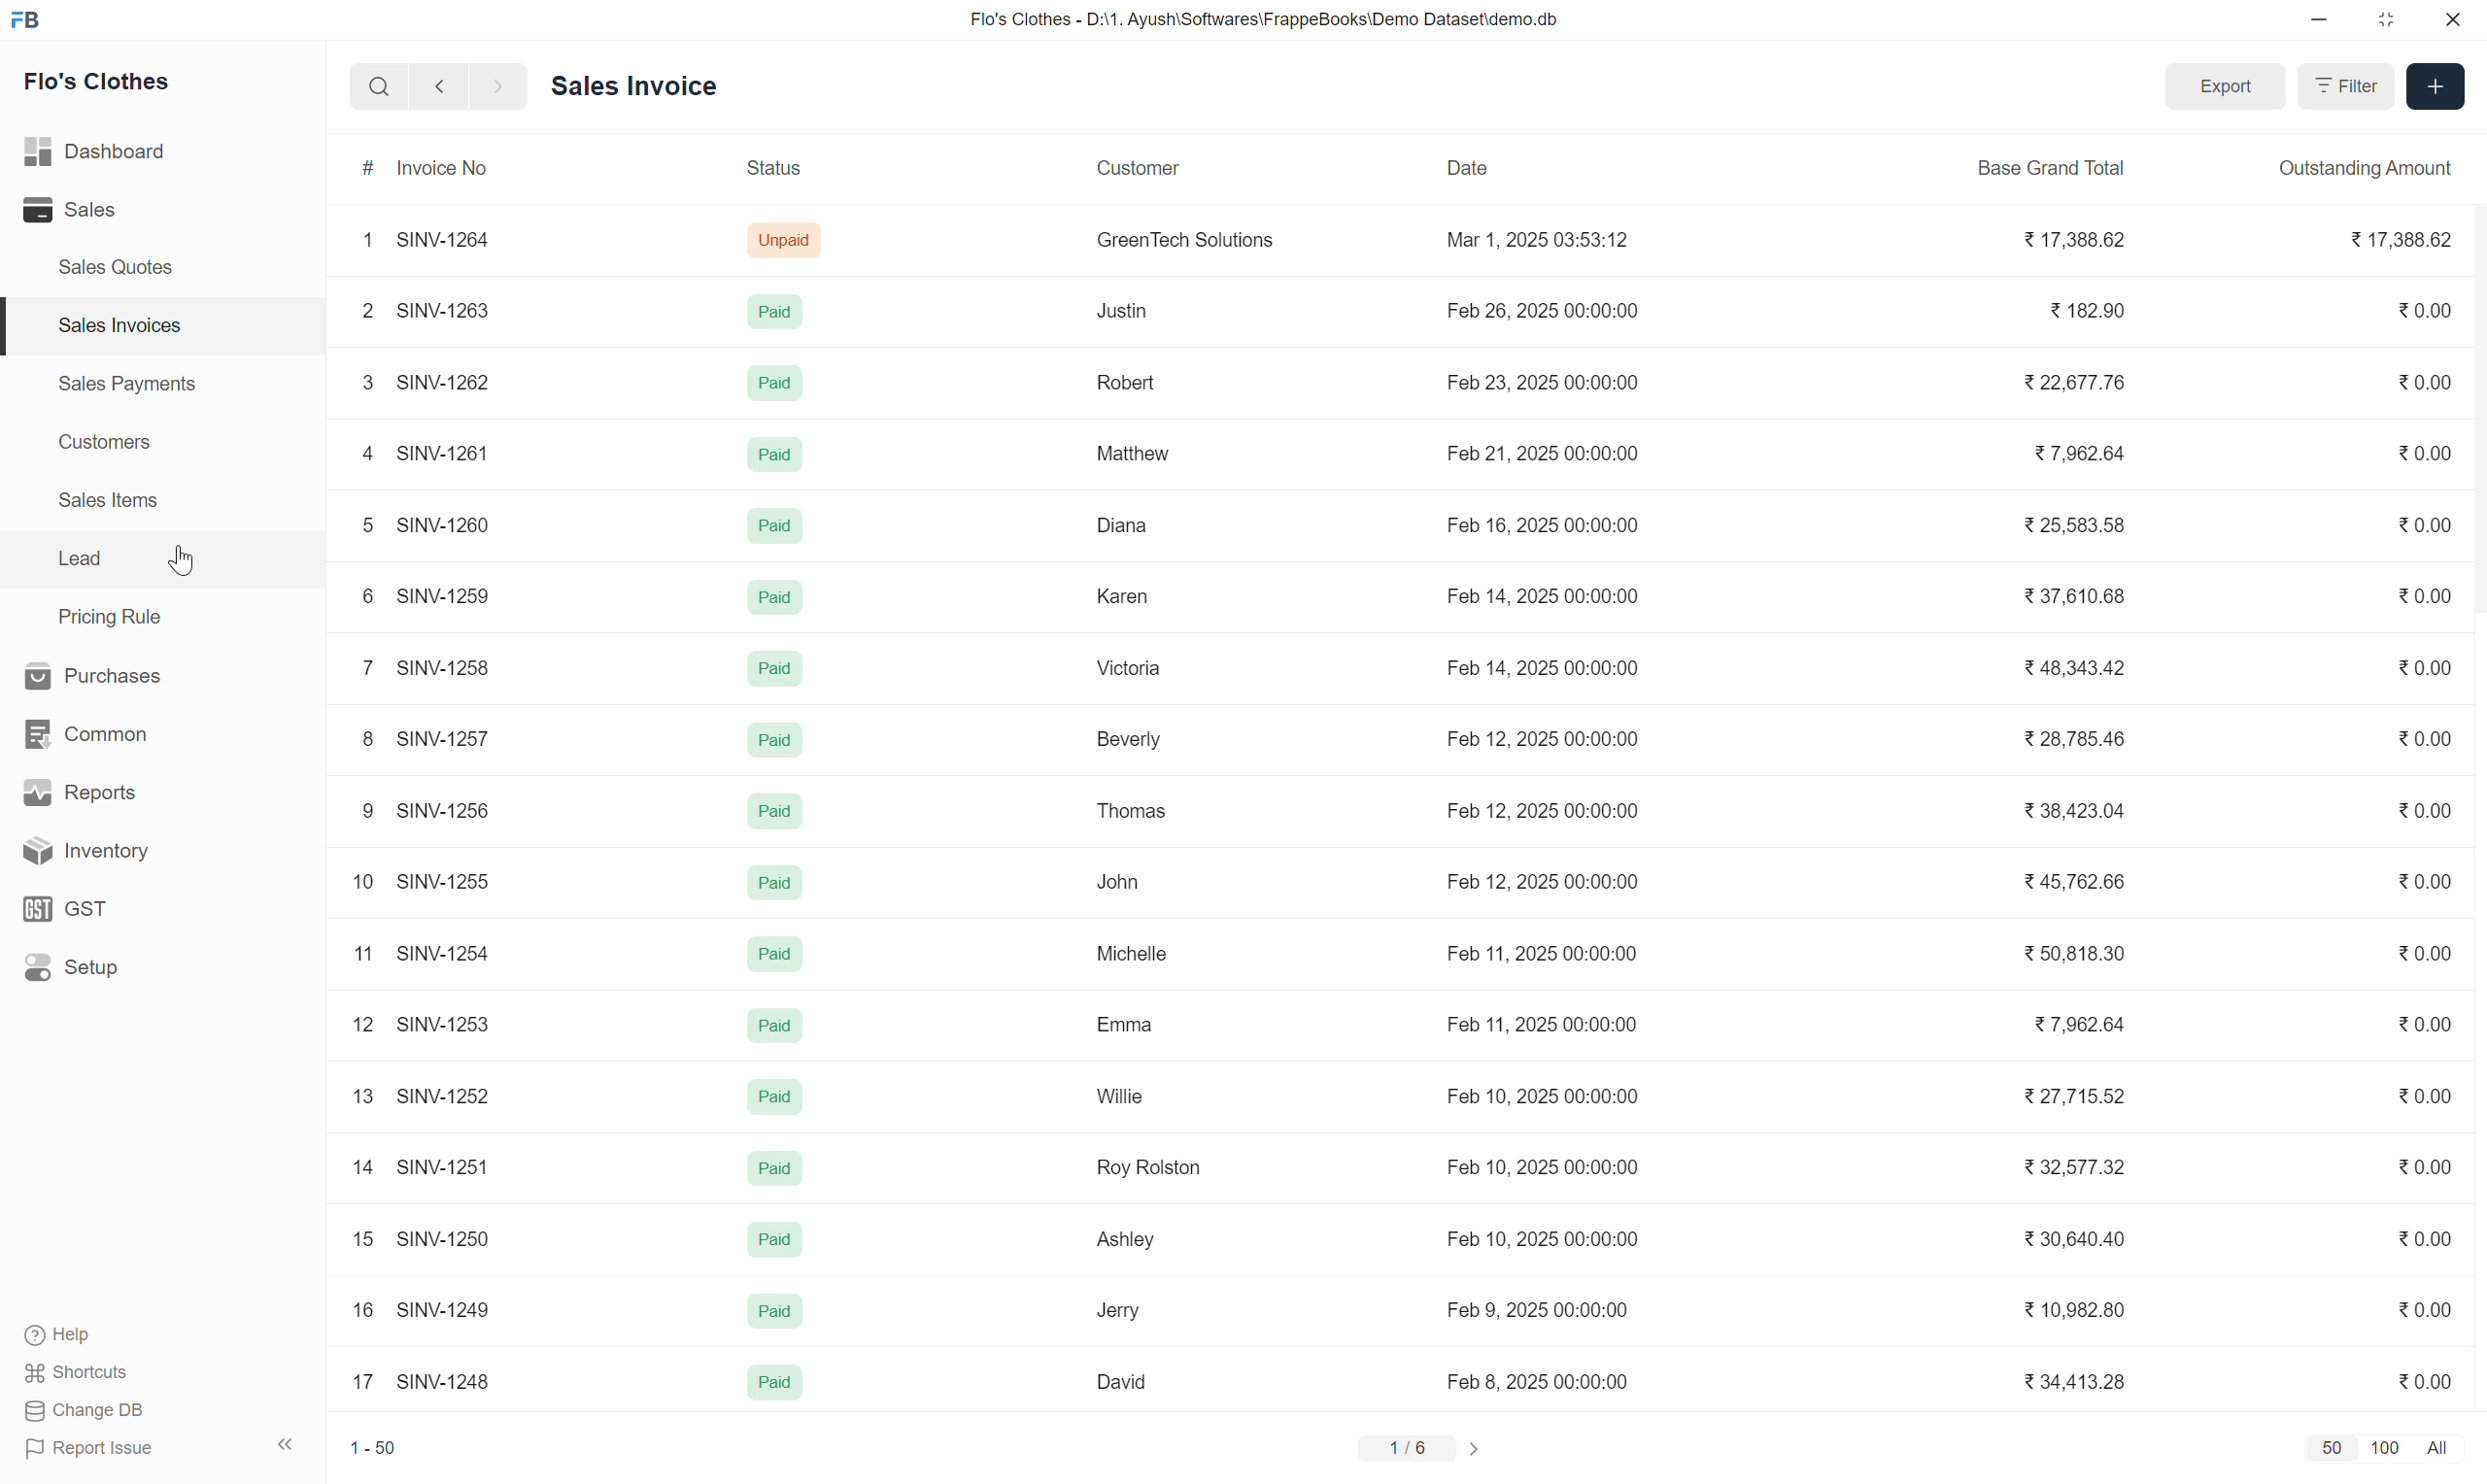 The width and height of the screenshot is (2487, 1484). I want to click on Setup, so click(72, 968).